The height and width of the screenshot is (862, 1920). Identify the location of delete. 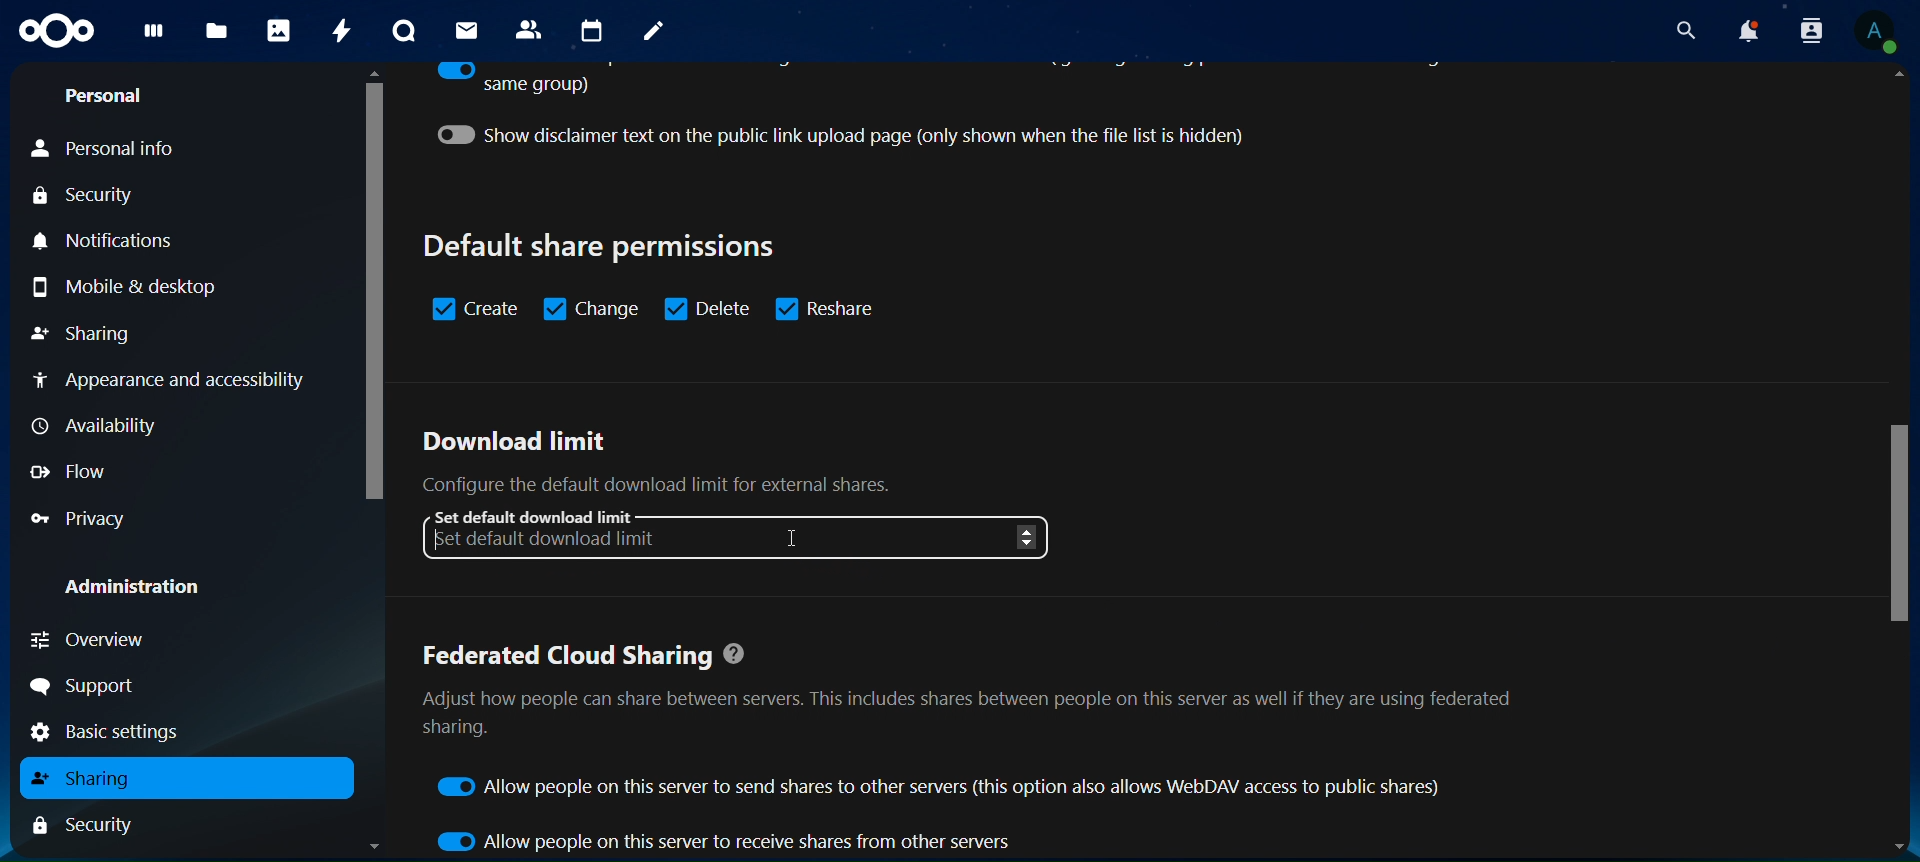
(707, 307).